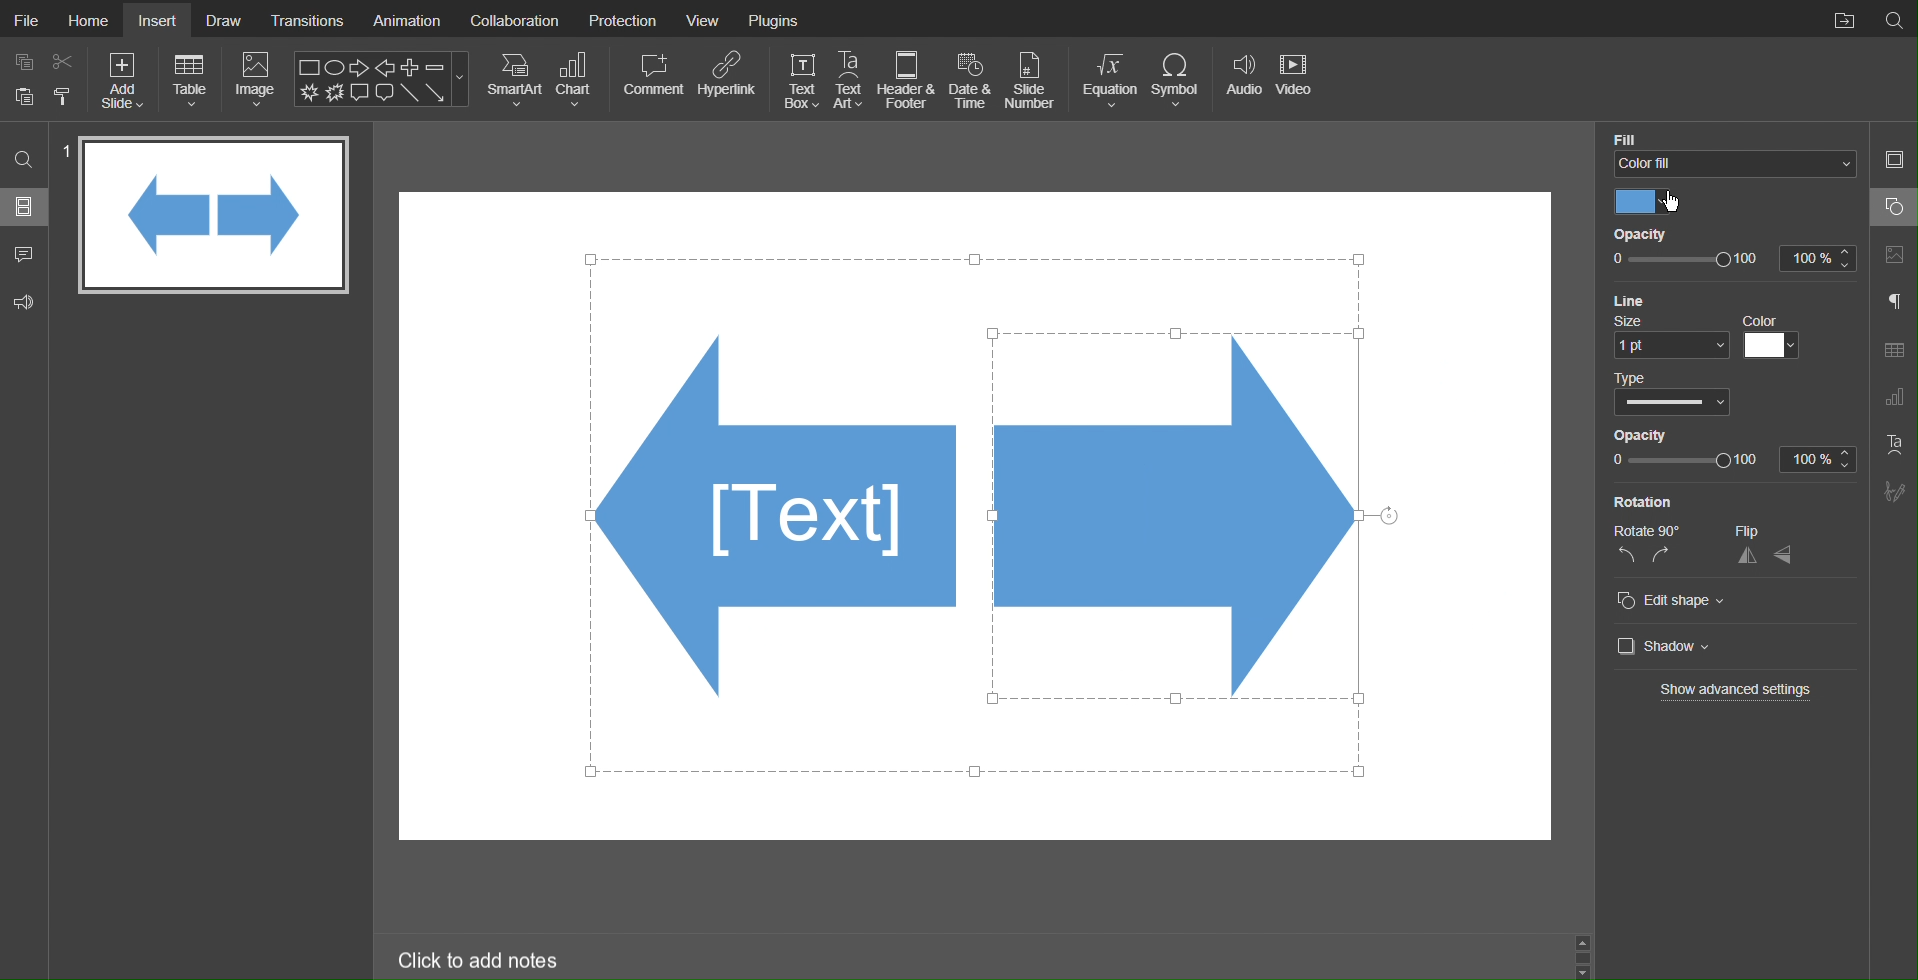  What do you see at coordinates (850, 79) in the screenshot?
I see `Text Art` at bounding box center [850, 79].